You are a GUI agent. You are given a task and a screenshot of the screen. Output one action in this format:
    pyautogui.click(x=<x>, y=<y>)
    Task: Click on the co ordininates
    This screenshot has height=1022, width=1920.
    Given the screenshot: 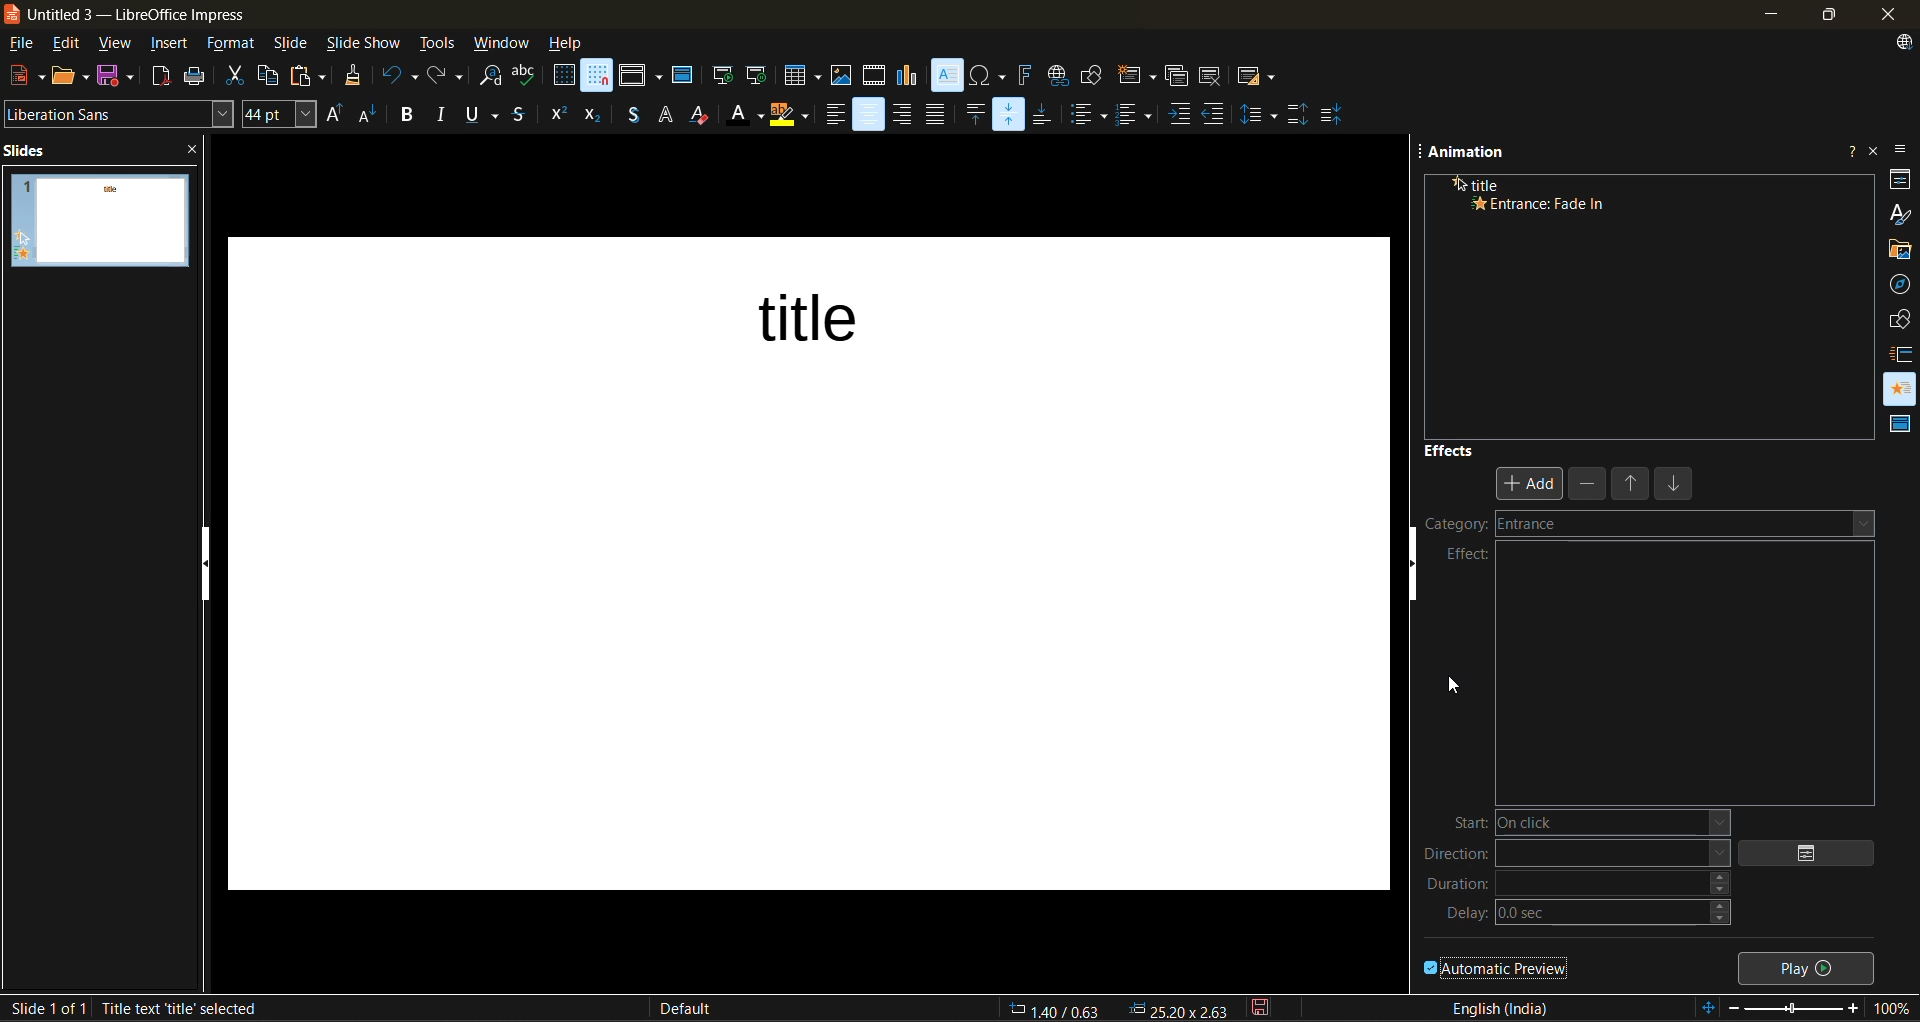 What is the action you would take?
    pyautogui.click(x=1119, y=1007)
    